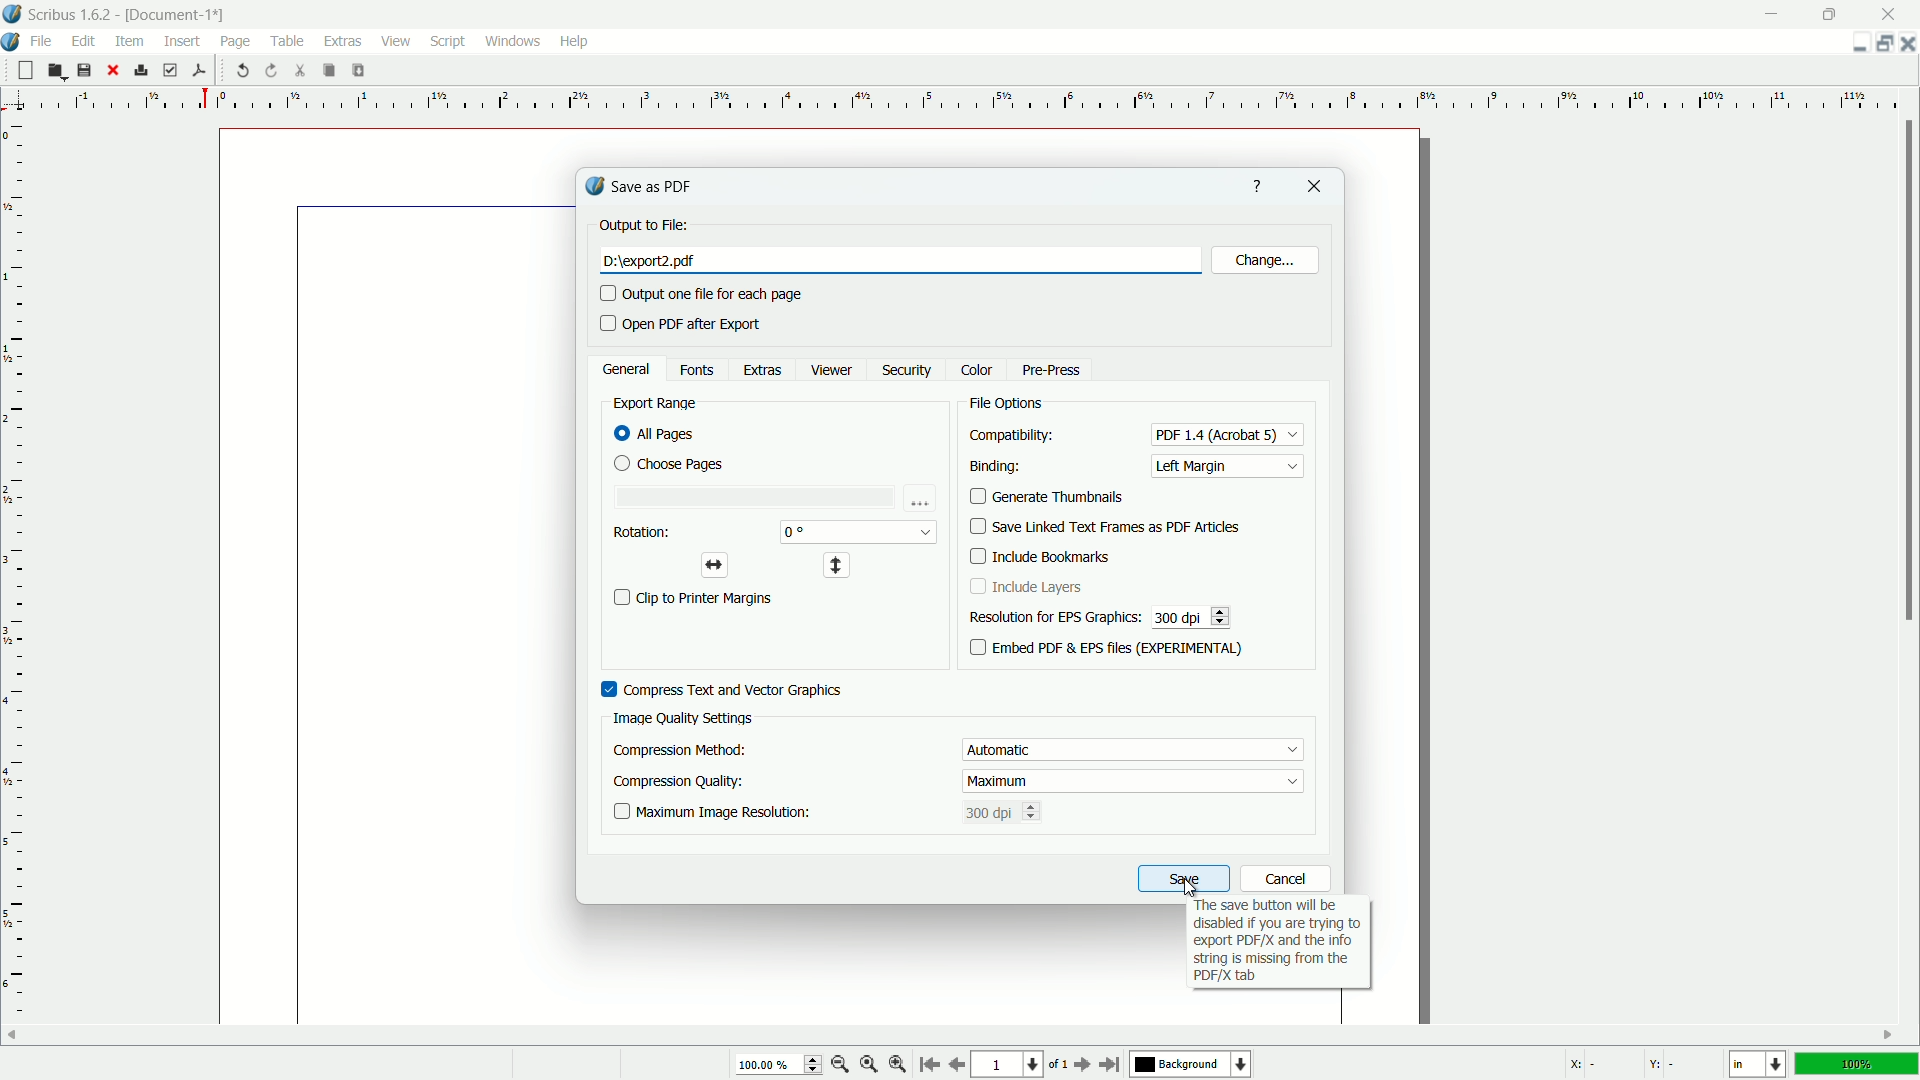 This screenshot has width=1920, height=1080. Describe the element at coordinates (1881, 44) in the screenshot. I see `change layout` at that location.